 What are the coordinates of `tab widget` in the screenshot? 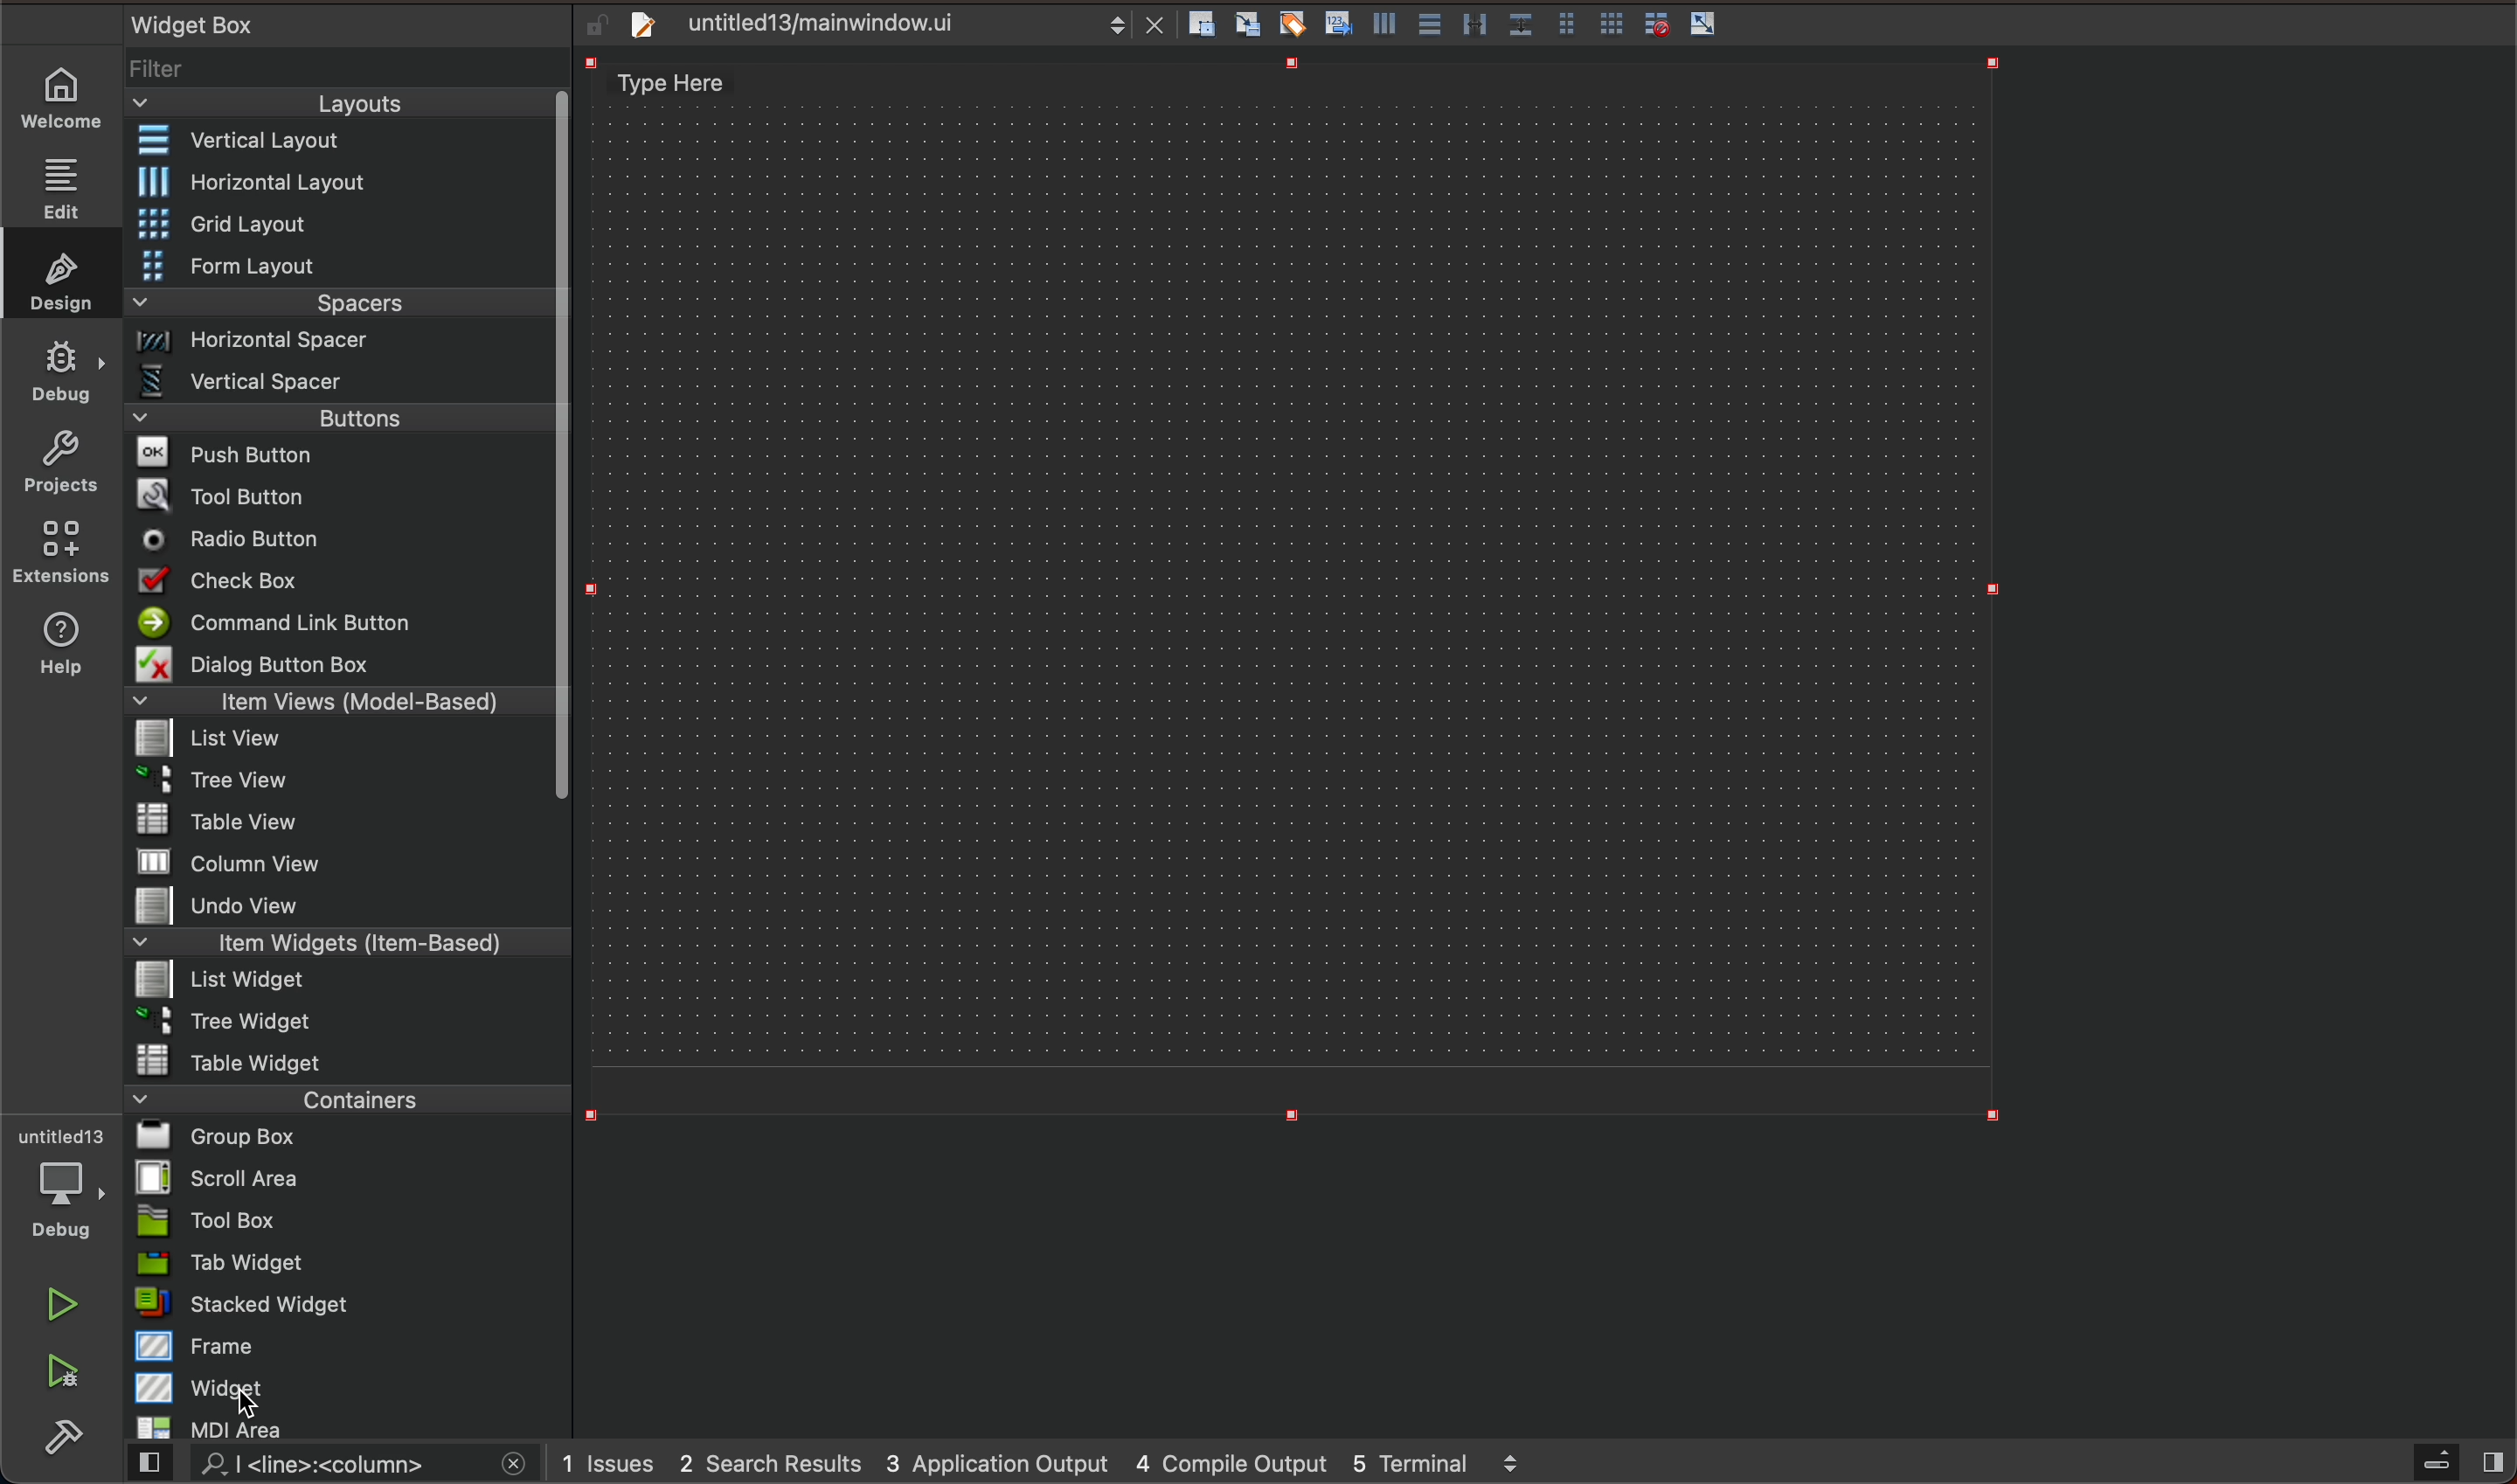 It's located at (343, 1263).